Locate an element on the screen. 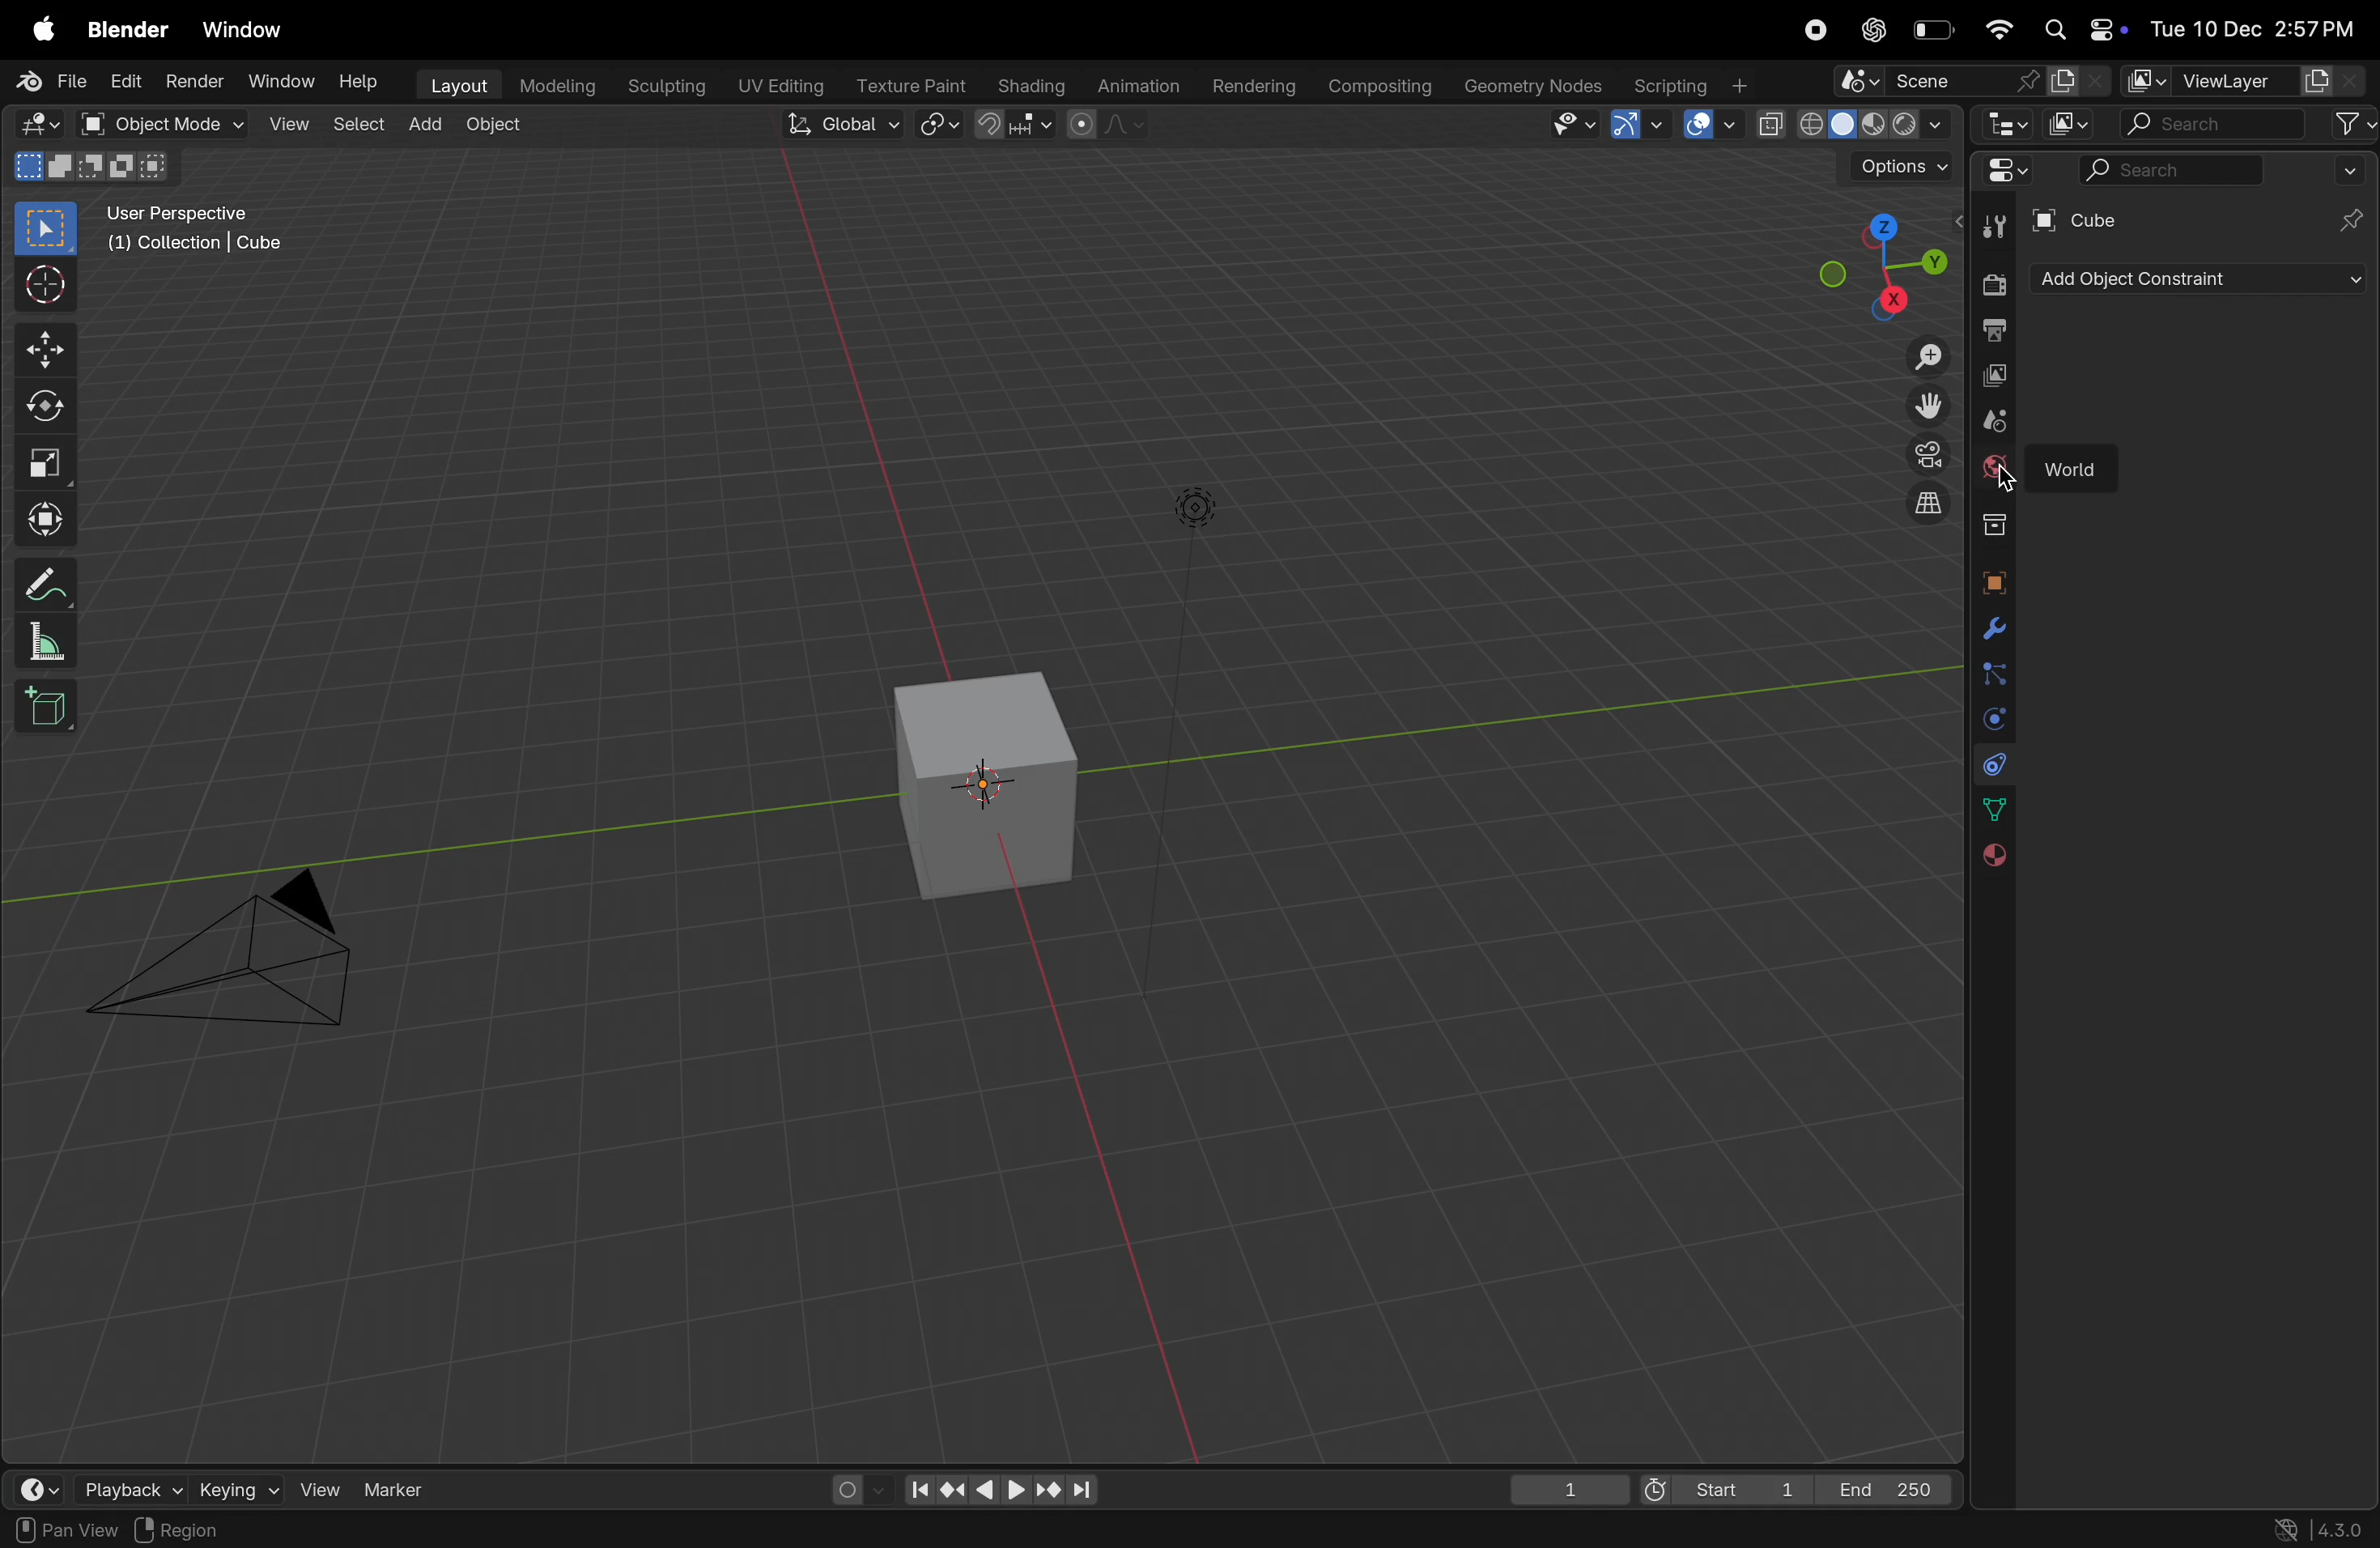  auto keying is located at coordinates (851, 1488).